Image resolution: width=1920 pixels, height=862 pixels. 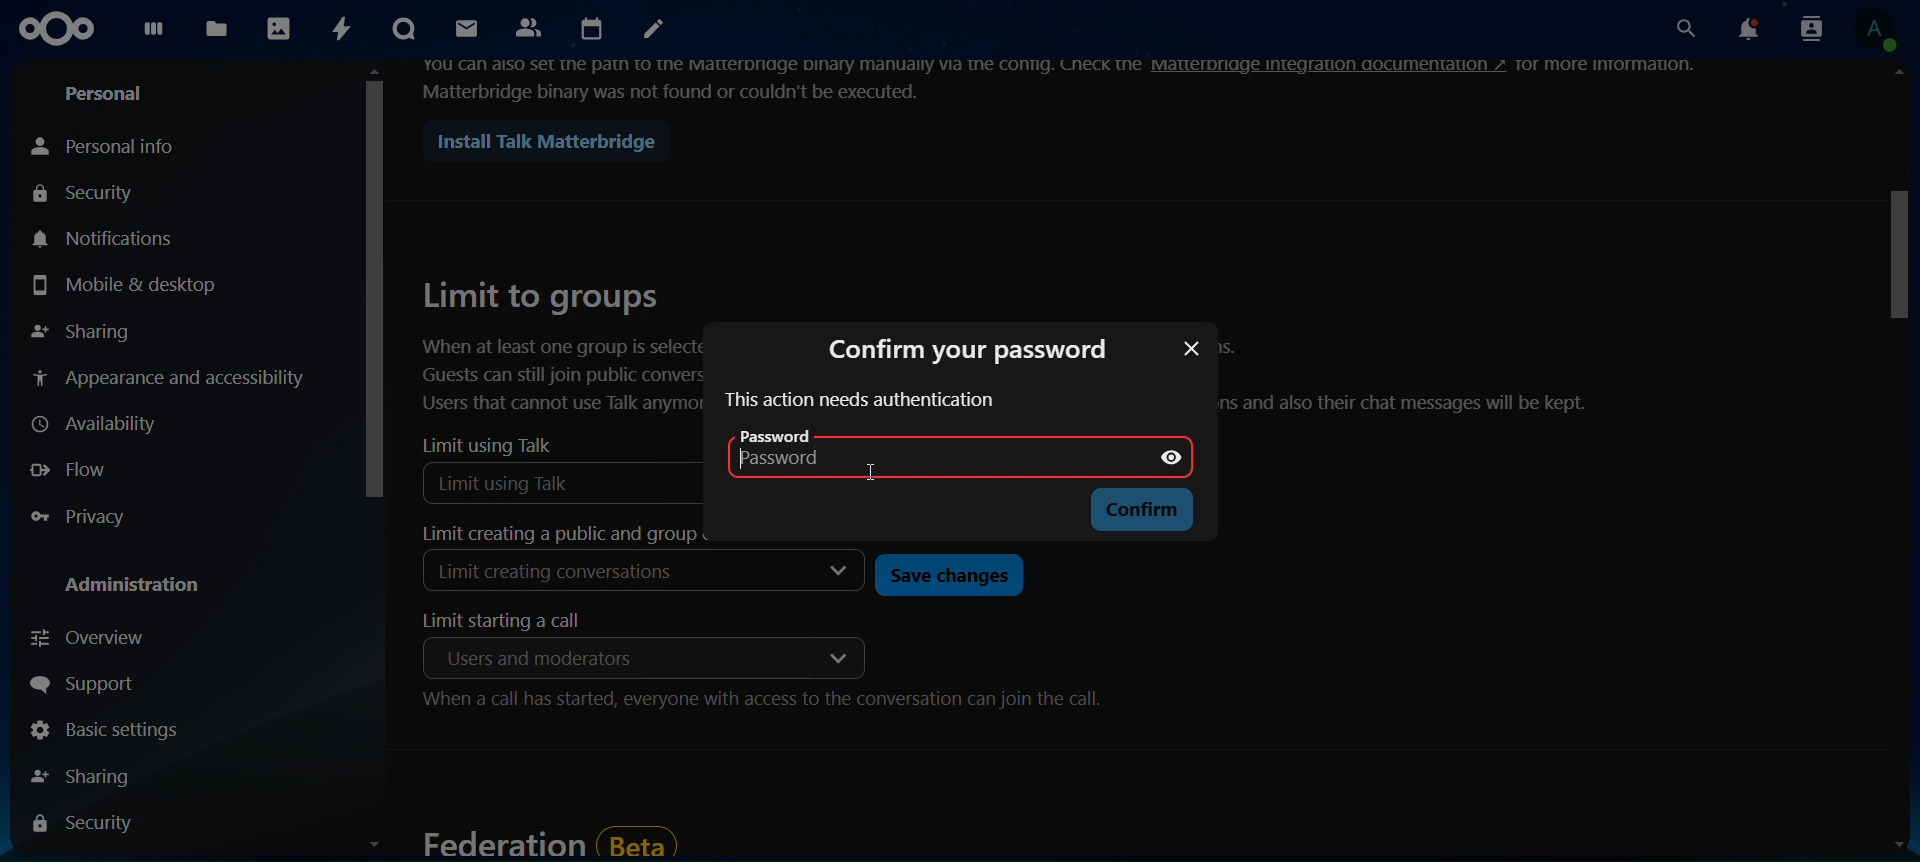 What do you see at coordinates (91, 518) in the screenshot?
I see `privacy` at bounding box center [91, 518].